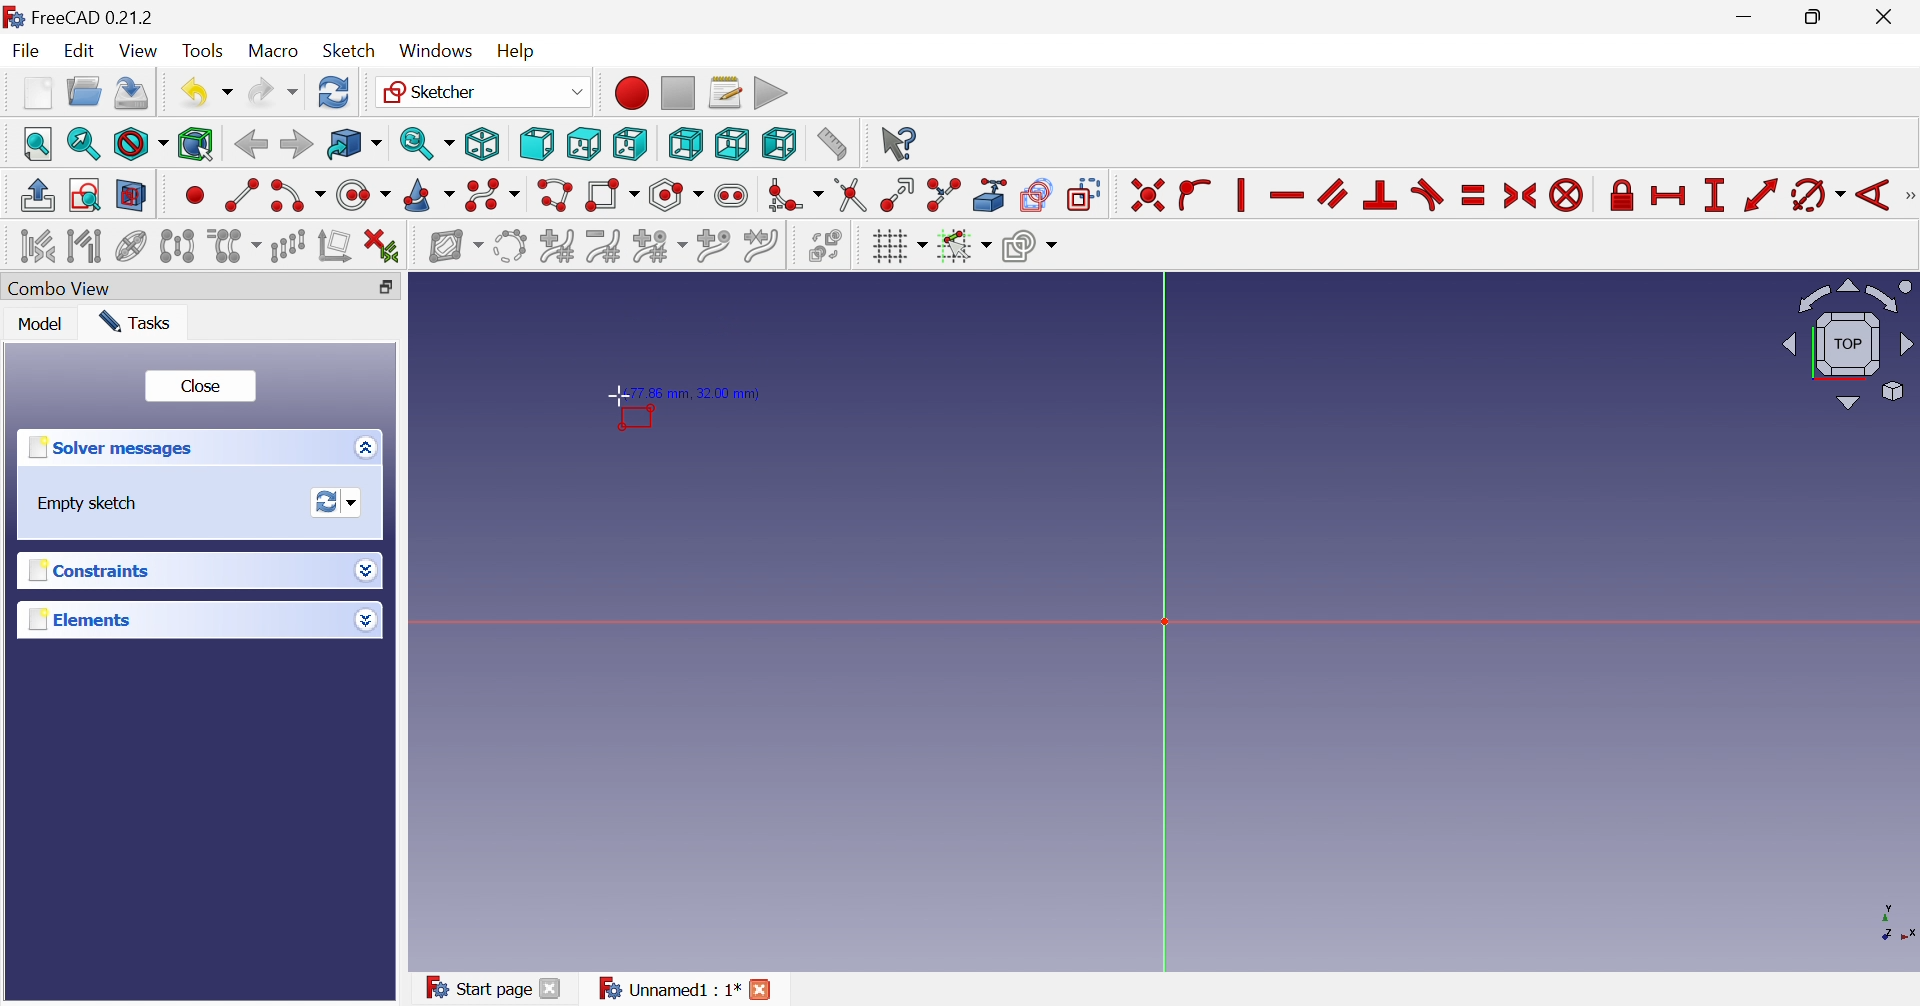 The image size is (1920, 1006). I want to click on What's this?, so click(897, 143).